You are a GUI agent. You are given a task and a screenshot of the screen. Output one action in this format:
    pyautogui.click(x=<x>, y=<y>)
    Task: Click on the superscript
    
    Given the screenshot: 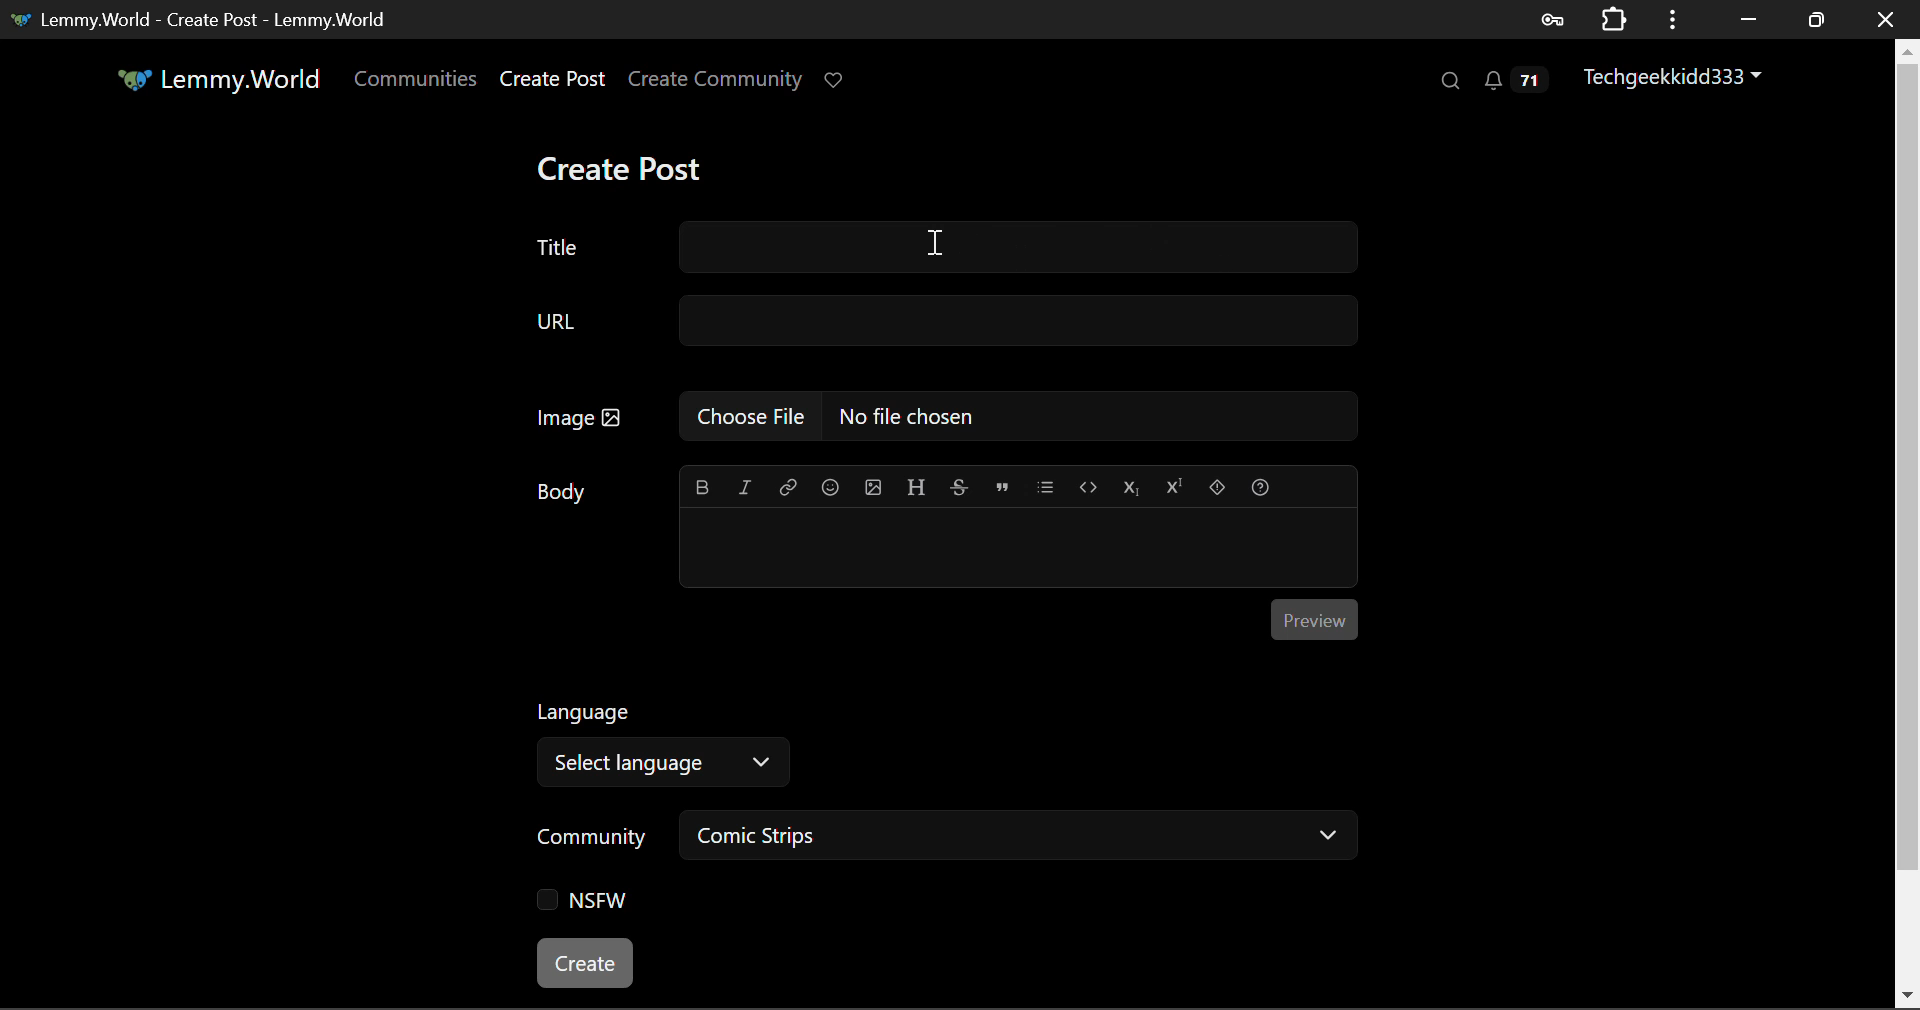 What is the action you would take?
    pyautogui.click(x=1176, y=484)
    